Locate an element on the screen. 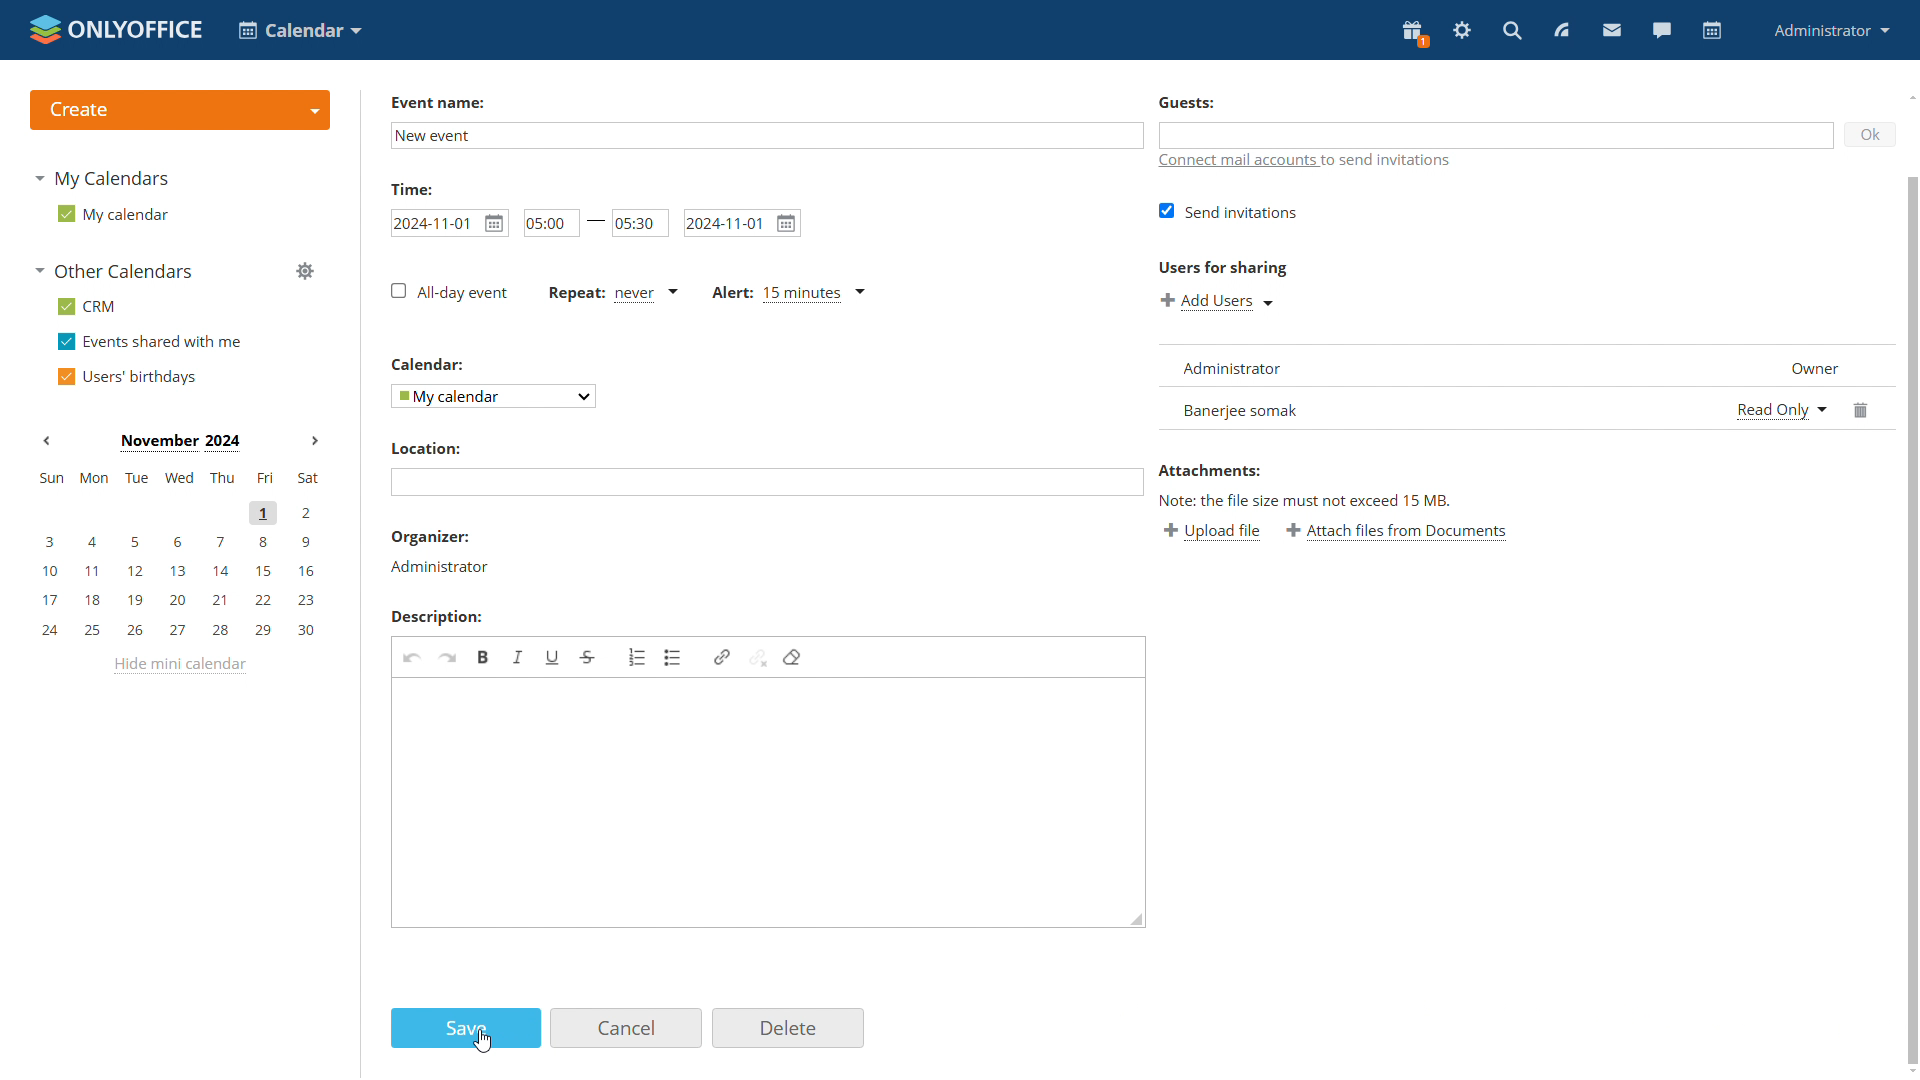 The image size is (1920, 1080). Upload file is located at coordinates (1214, 533).